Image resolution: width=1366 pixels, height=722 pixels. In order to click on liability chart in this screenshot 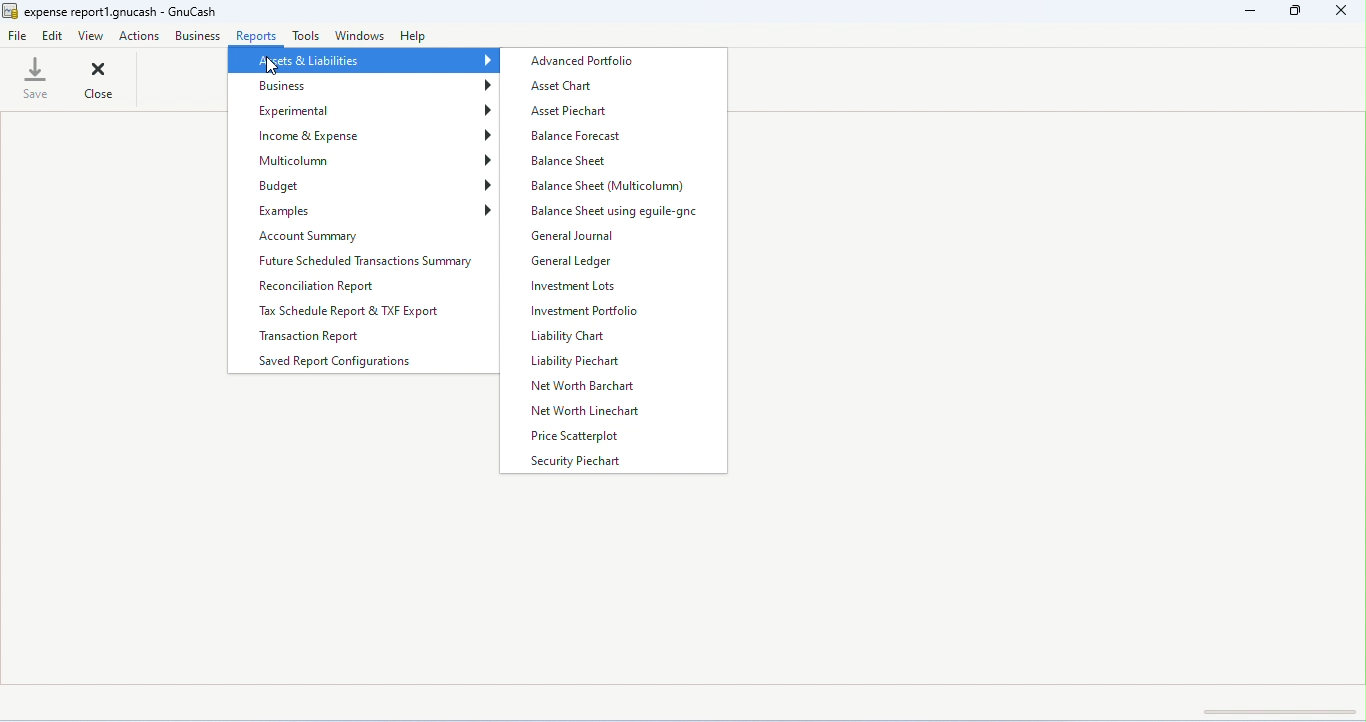, I will do `click(569, 337)`.